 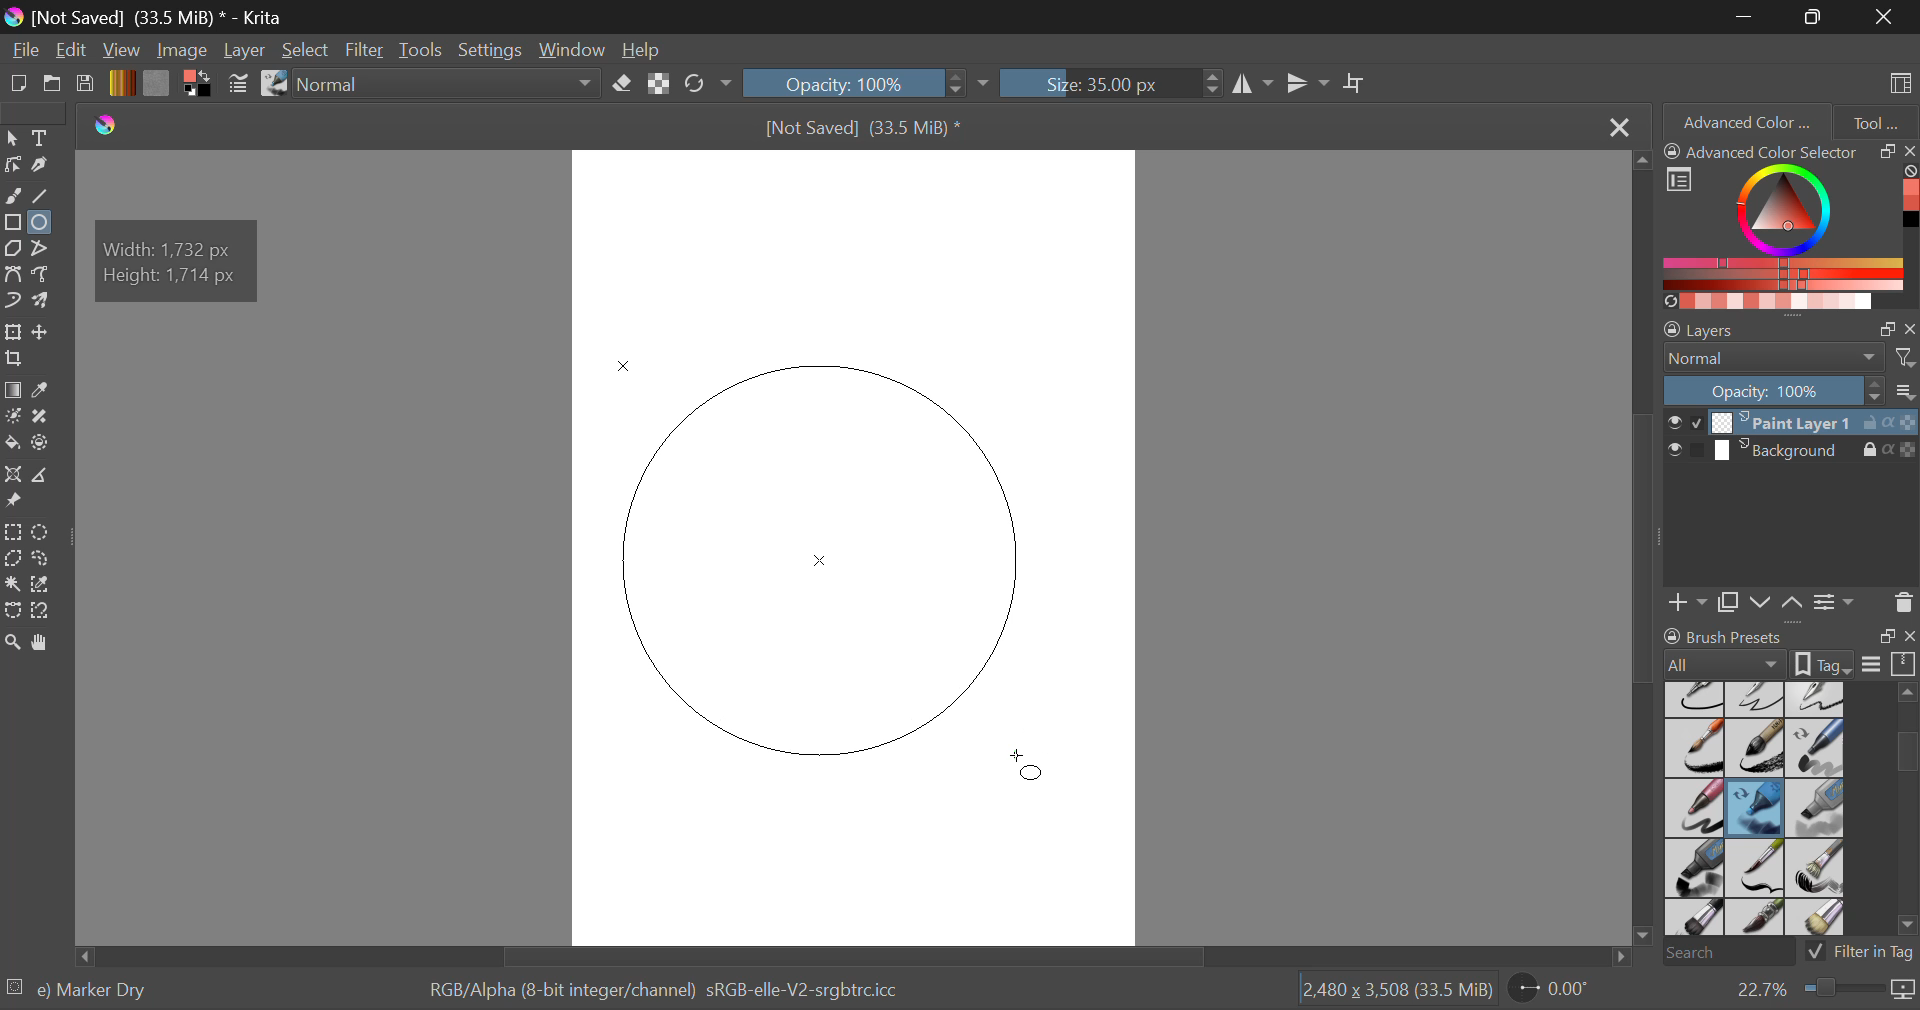 What do you see at coordinates (1790, 454) in the screenshot?
I see `Background Layer` at bounding box center [1790, 454].